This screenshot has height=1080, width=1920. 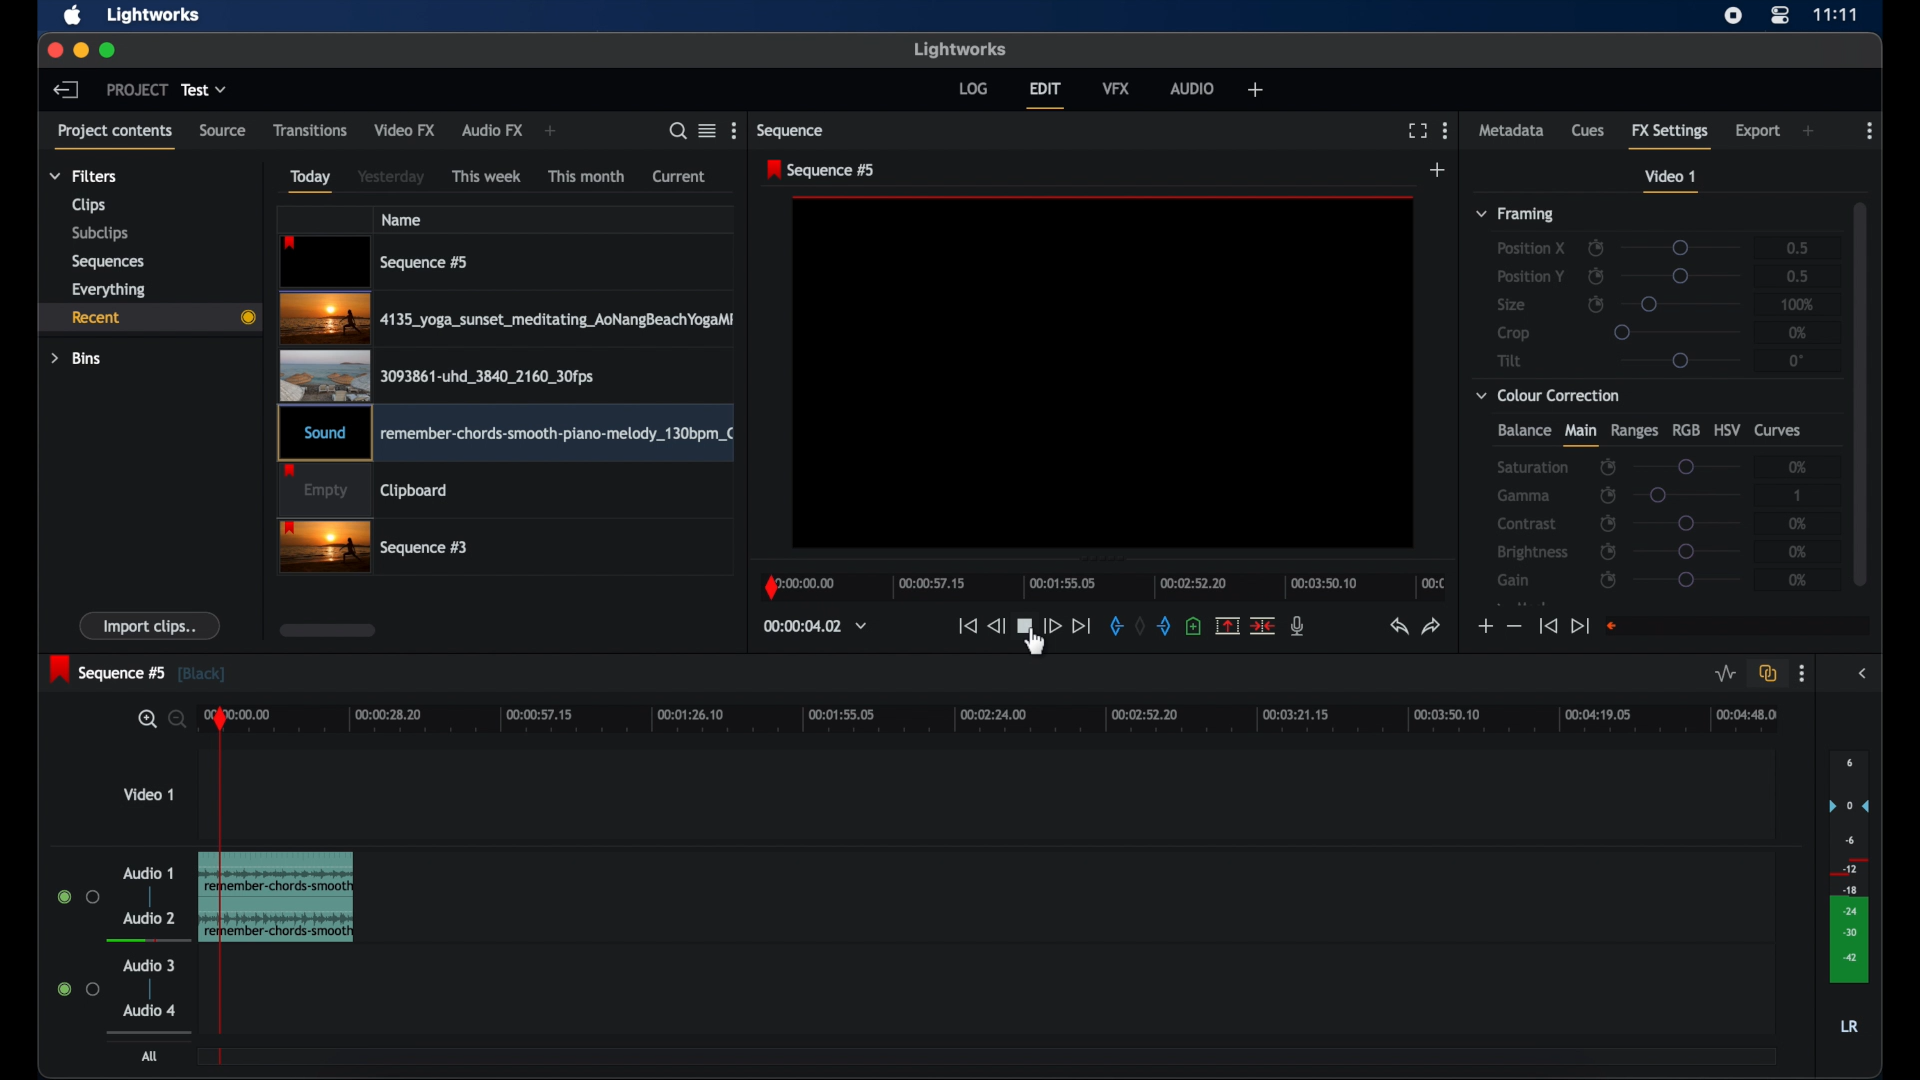 I want to click on video 1, so click(x=1672, y=181).